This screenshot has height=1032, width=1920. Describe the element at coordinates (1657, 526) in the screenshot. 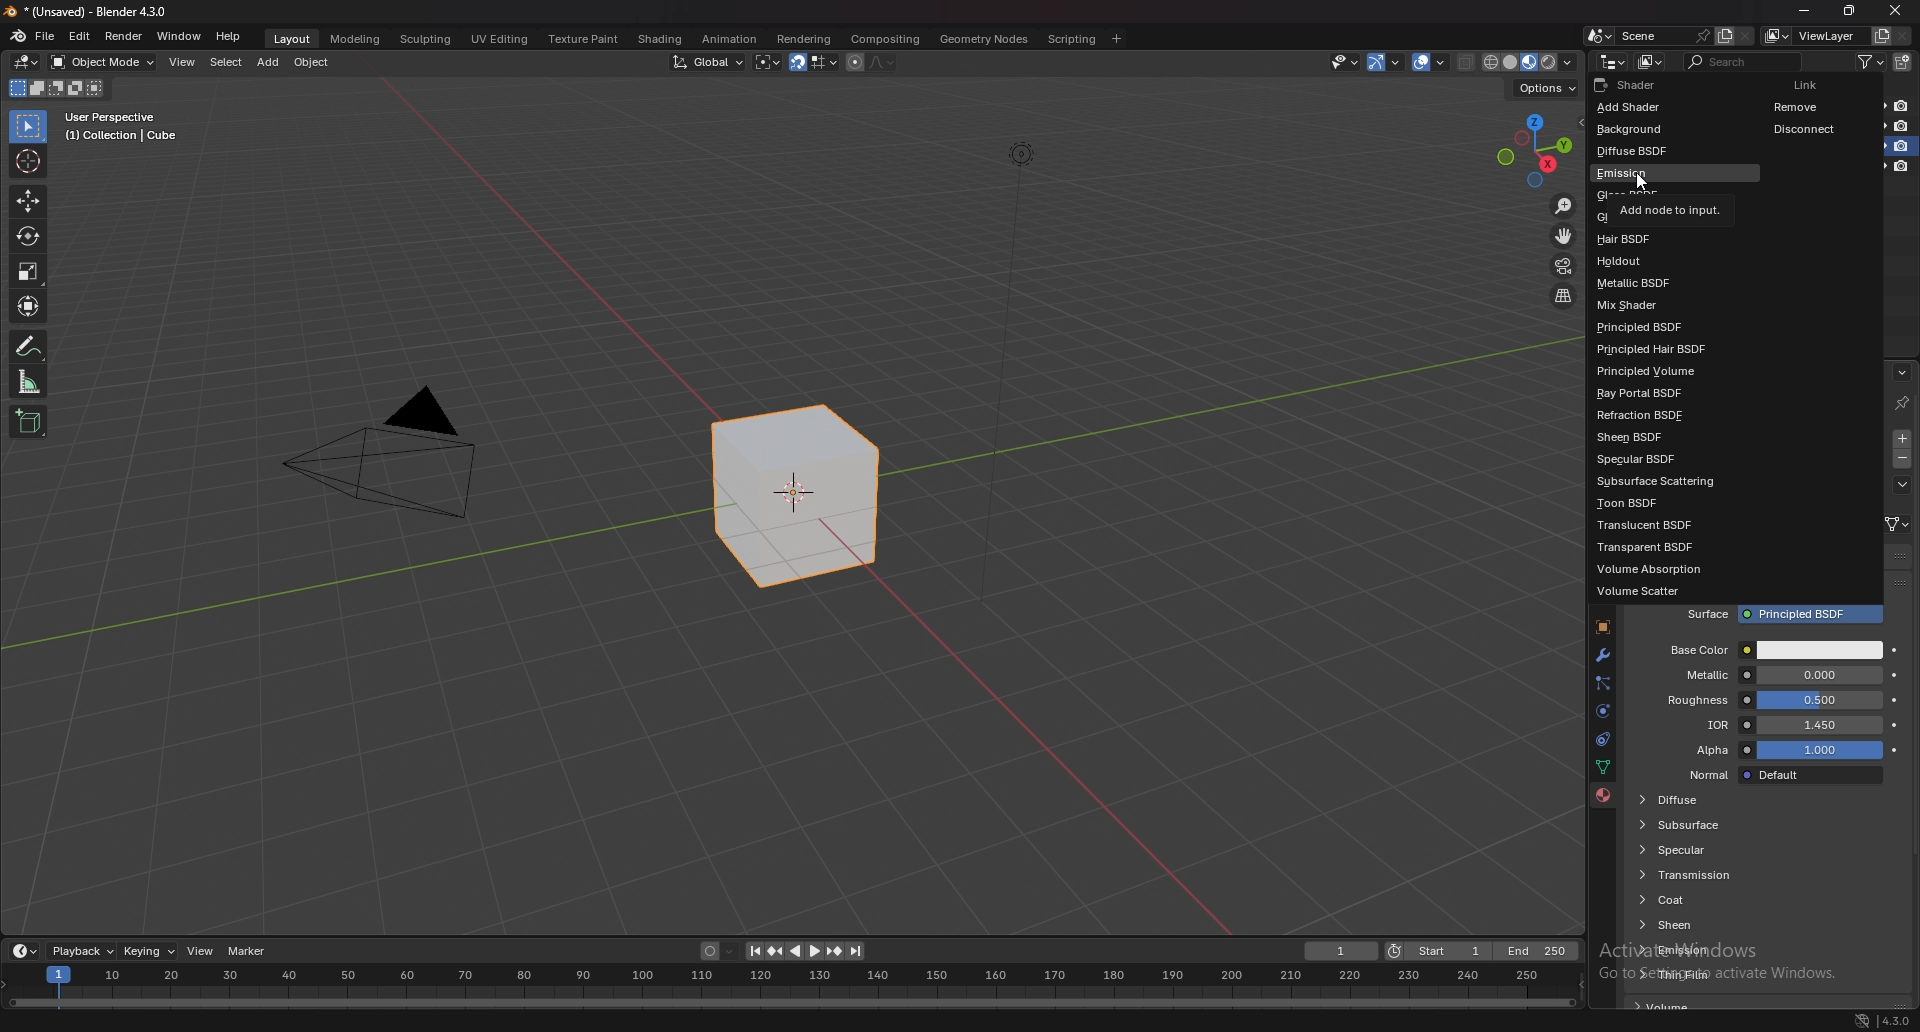

I see `translucent bsdf` at that location.